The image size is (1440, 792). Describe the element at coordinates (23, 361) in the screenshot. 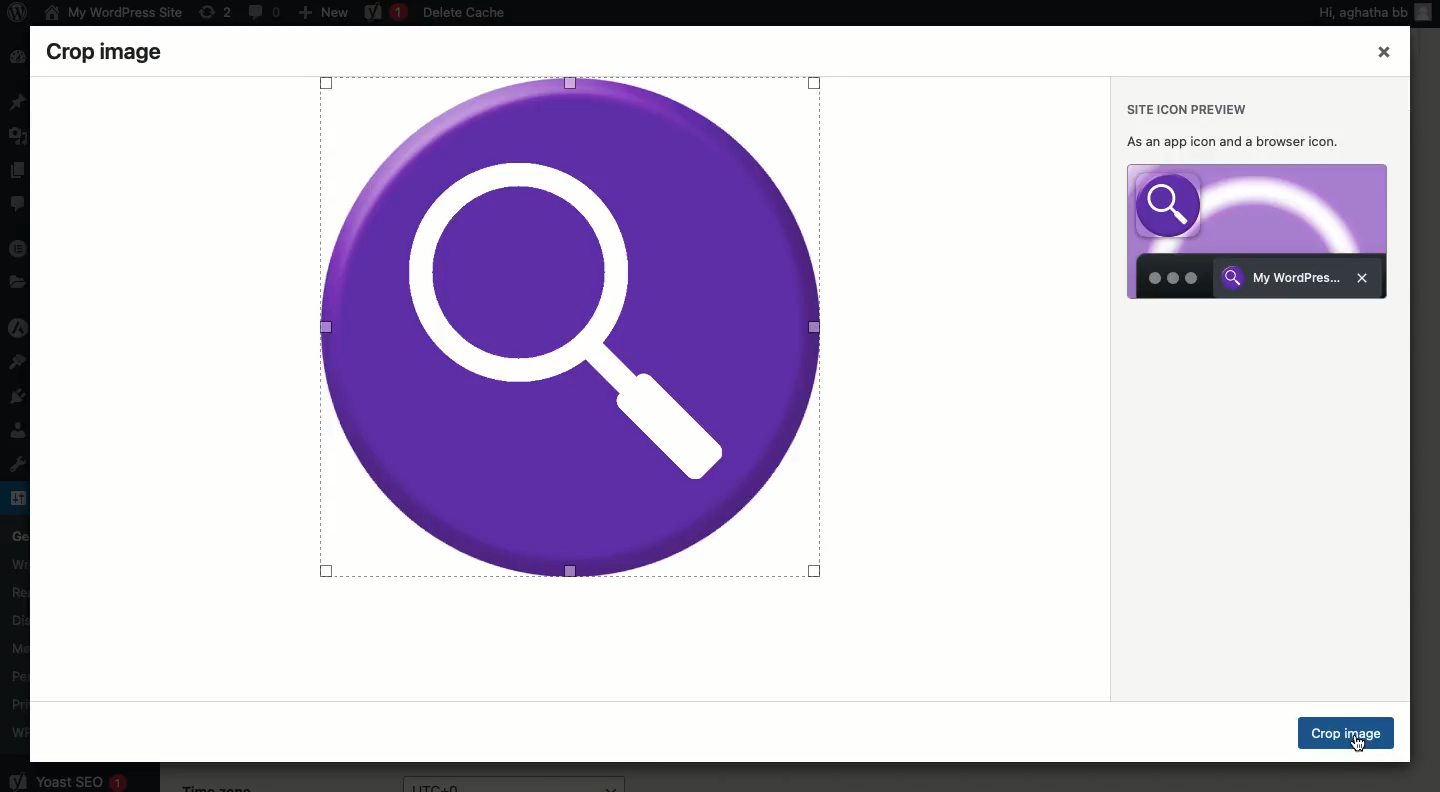

I see `Appearance` at that location.